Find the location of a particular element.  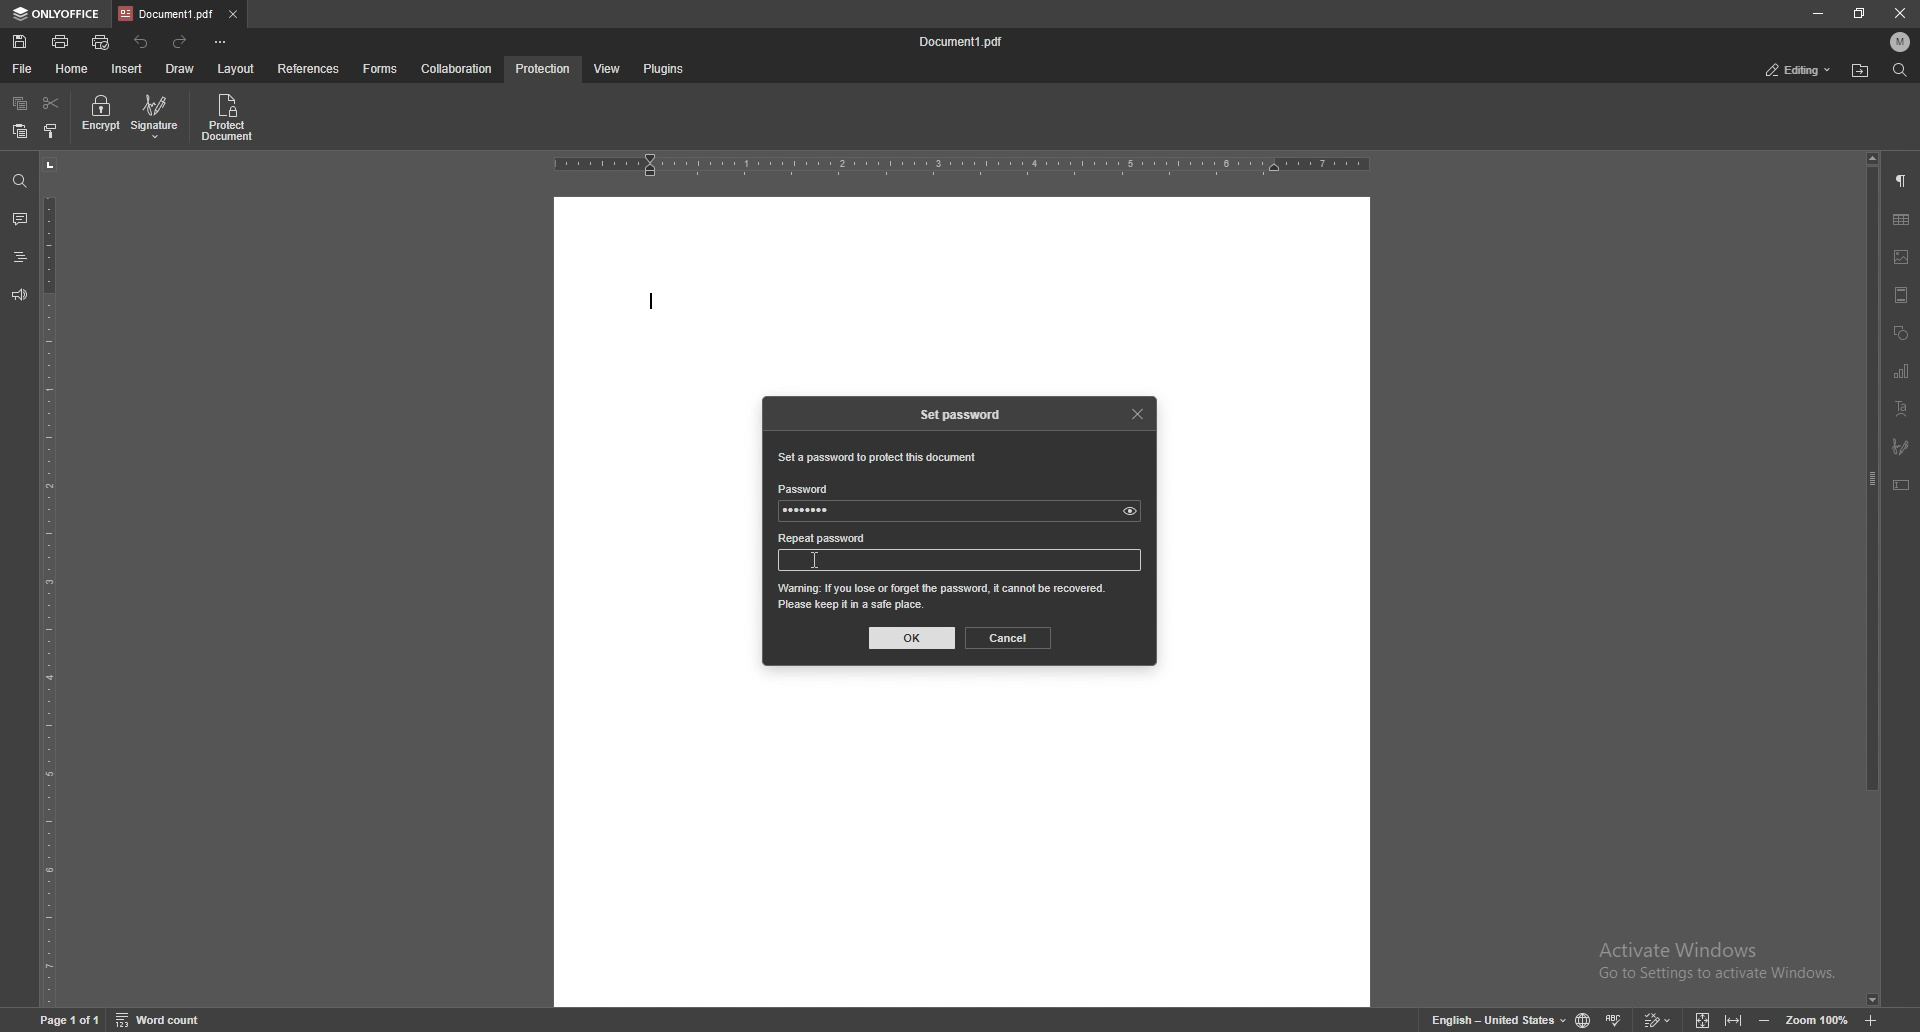

customize toolbar is located at coordinates (219, 43).